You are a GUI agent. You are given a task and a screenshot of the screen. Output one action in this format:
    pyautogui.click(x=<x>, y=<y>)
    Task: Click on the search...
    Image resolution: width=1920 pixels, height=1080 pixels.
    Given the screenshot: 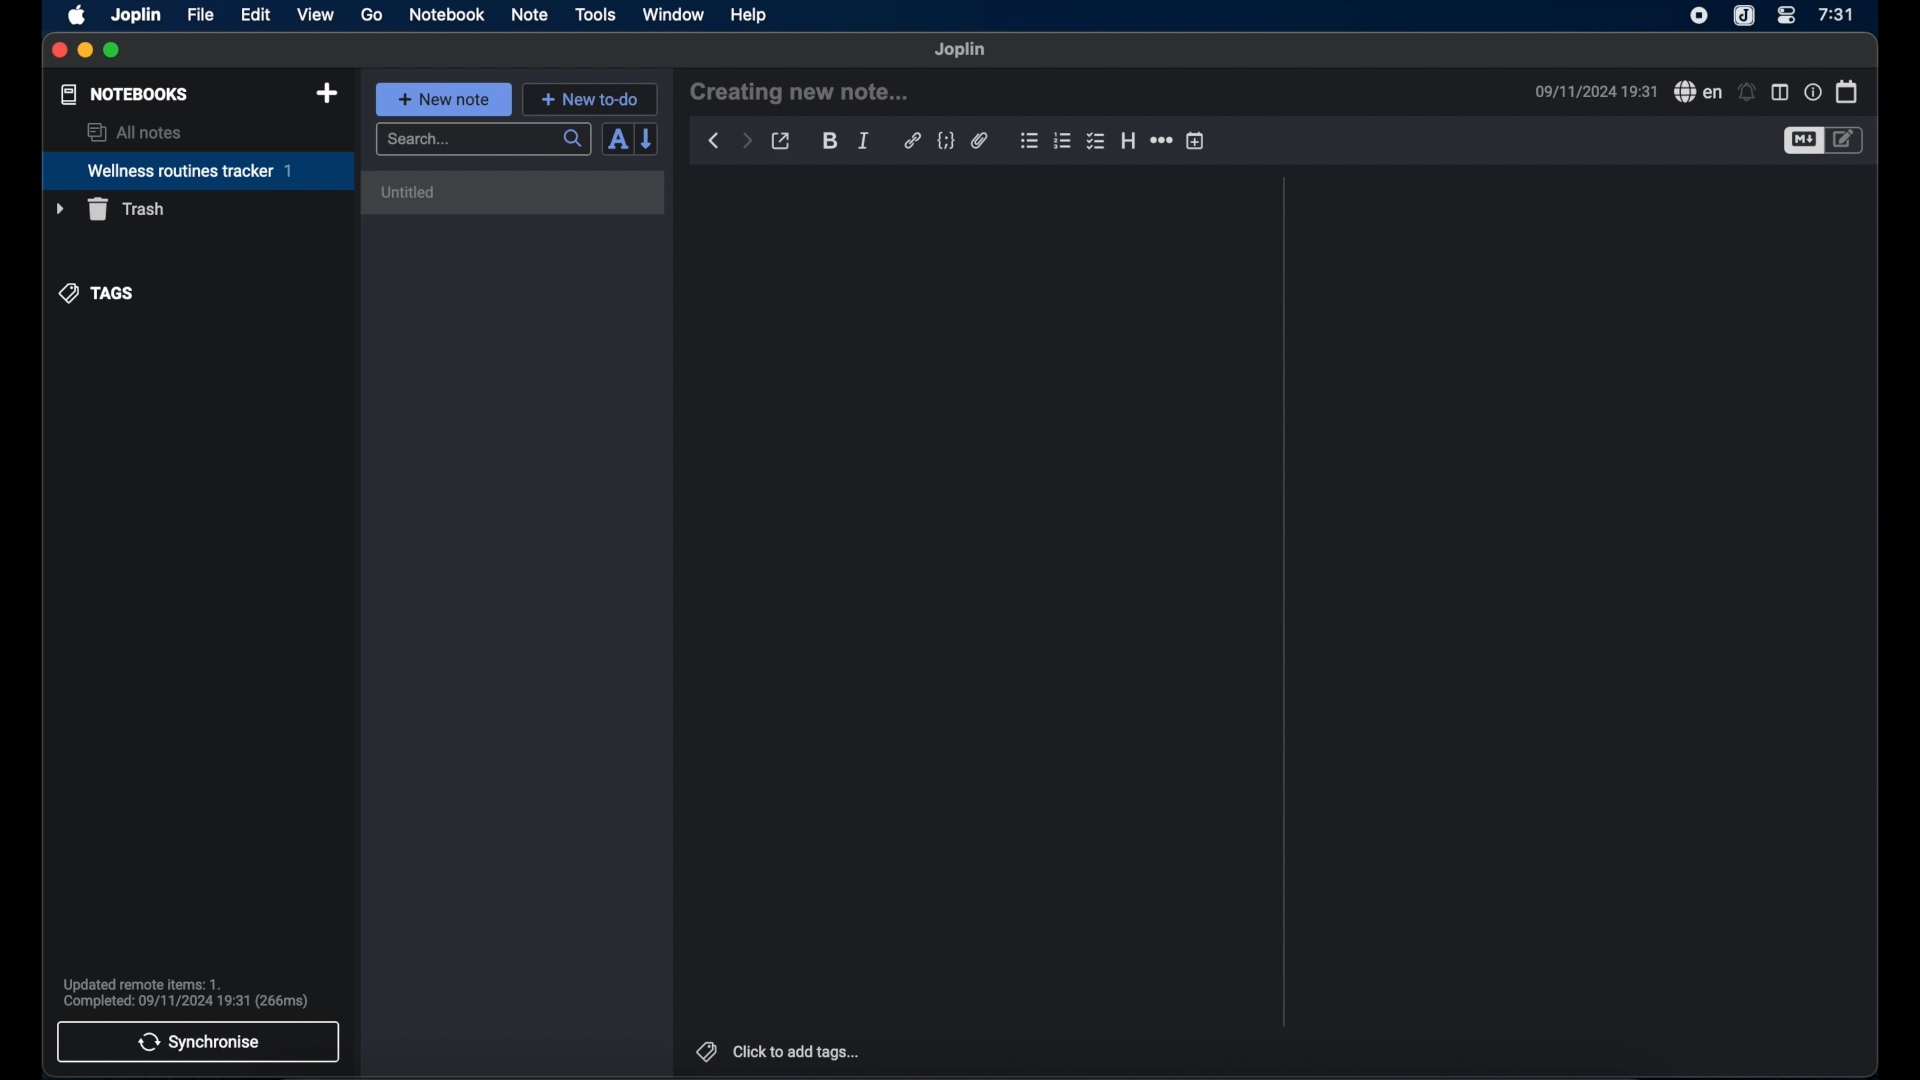 What is the action you would take?
    pyautogui.click(x=485, y=140)
    